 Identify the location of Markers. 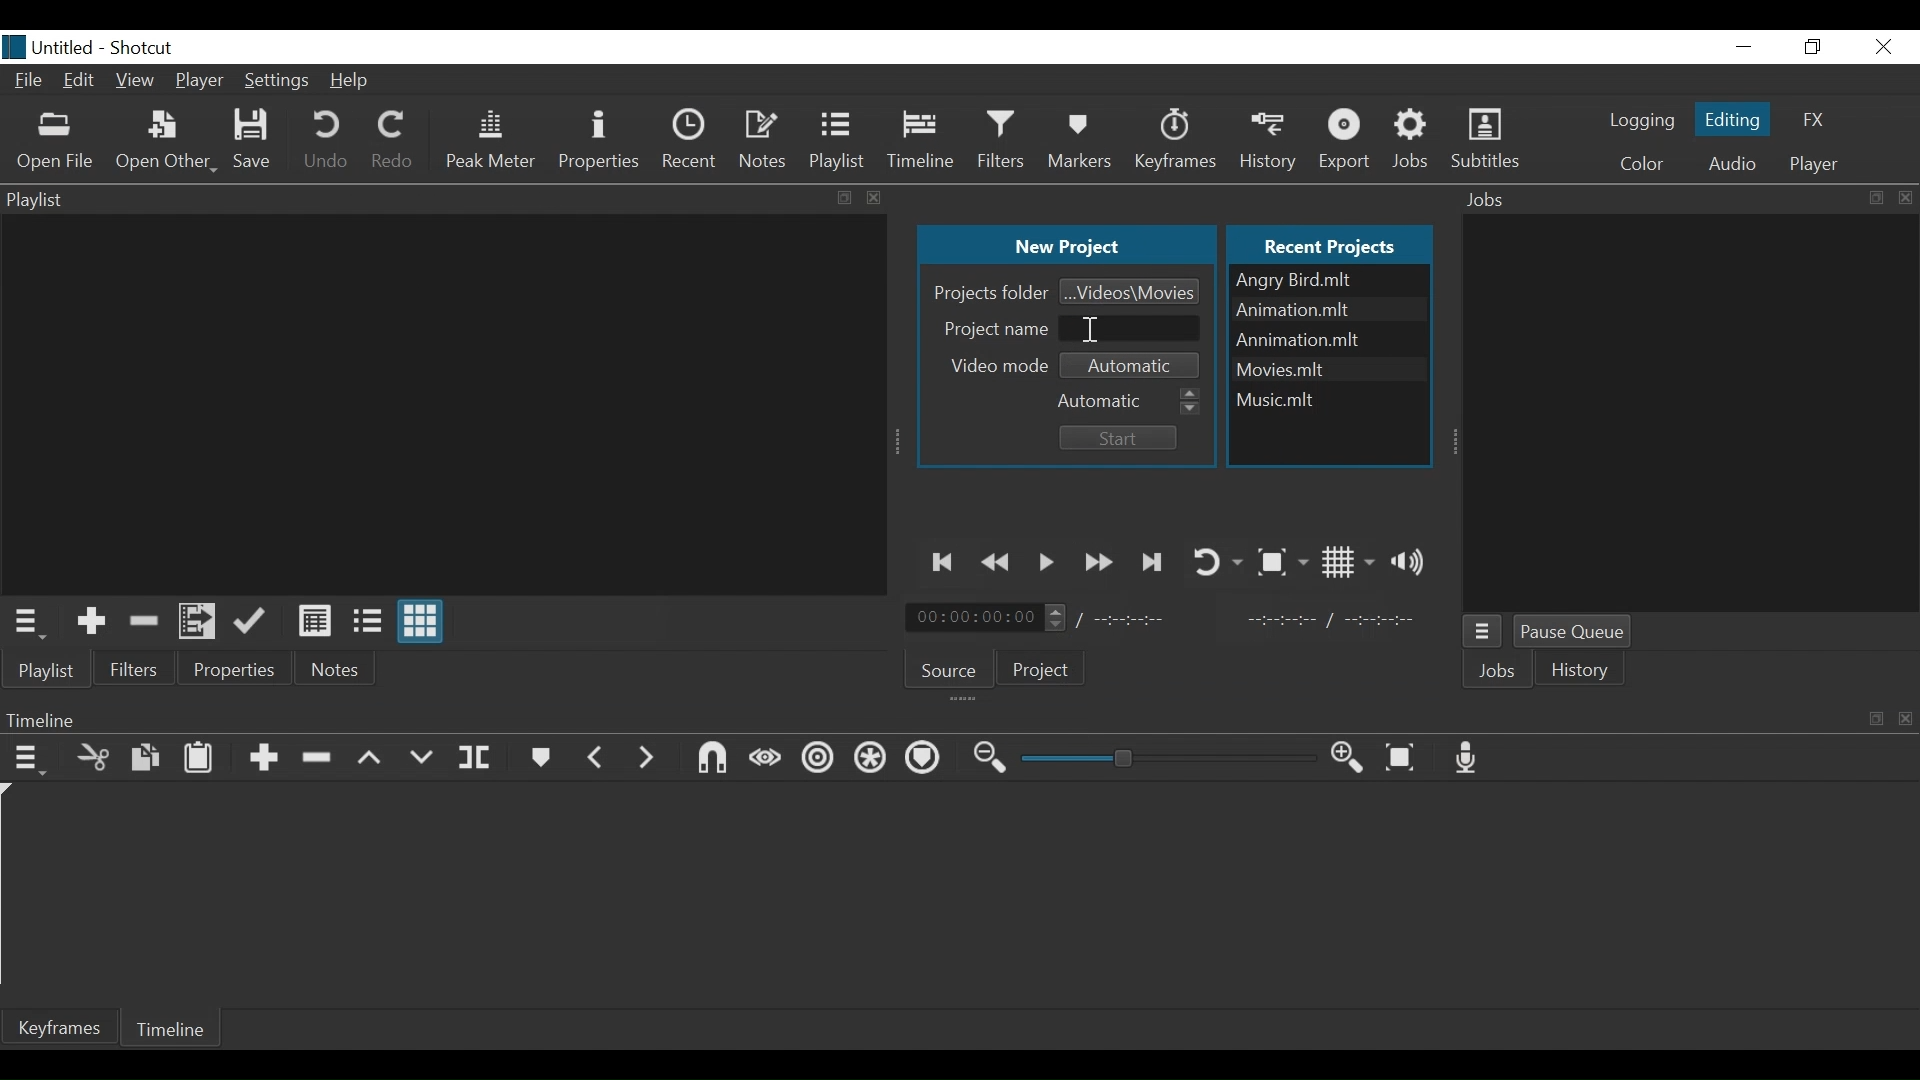
(1082, 140).